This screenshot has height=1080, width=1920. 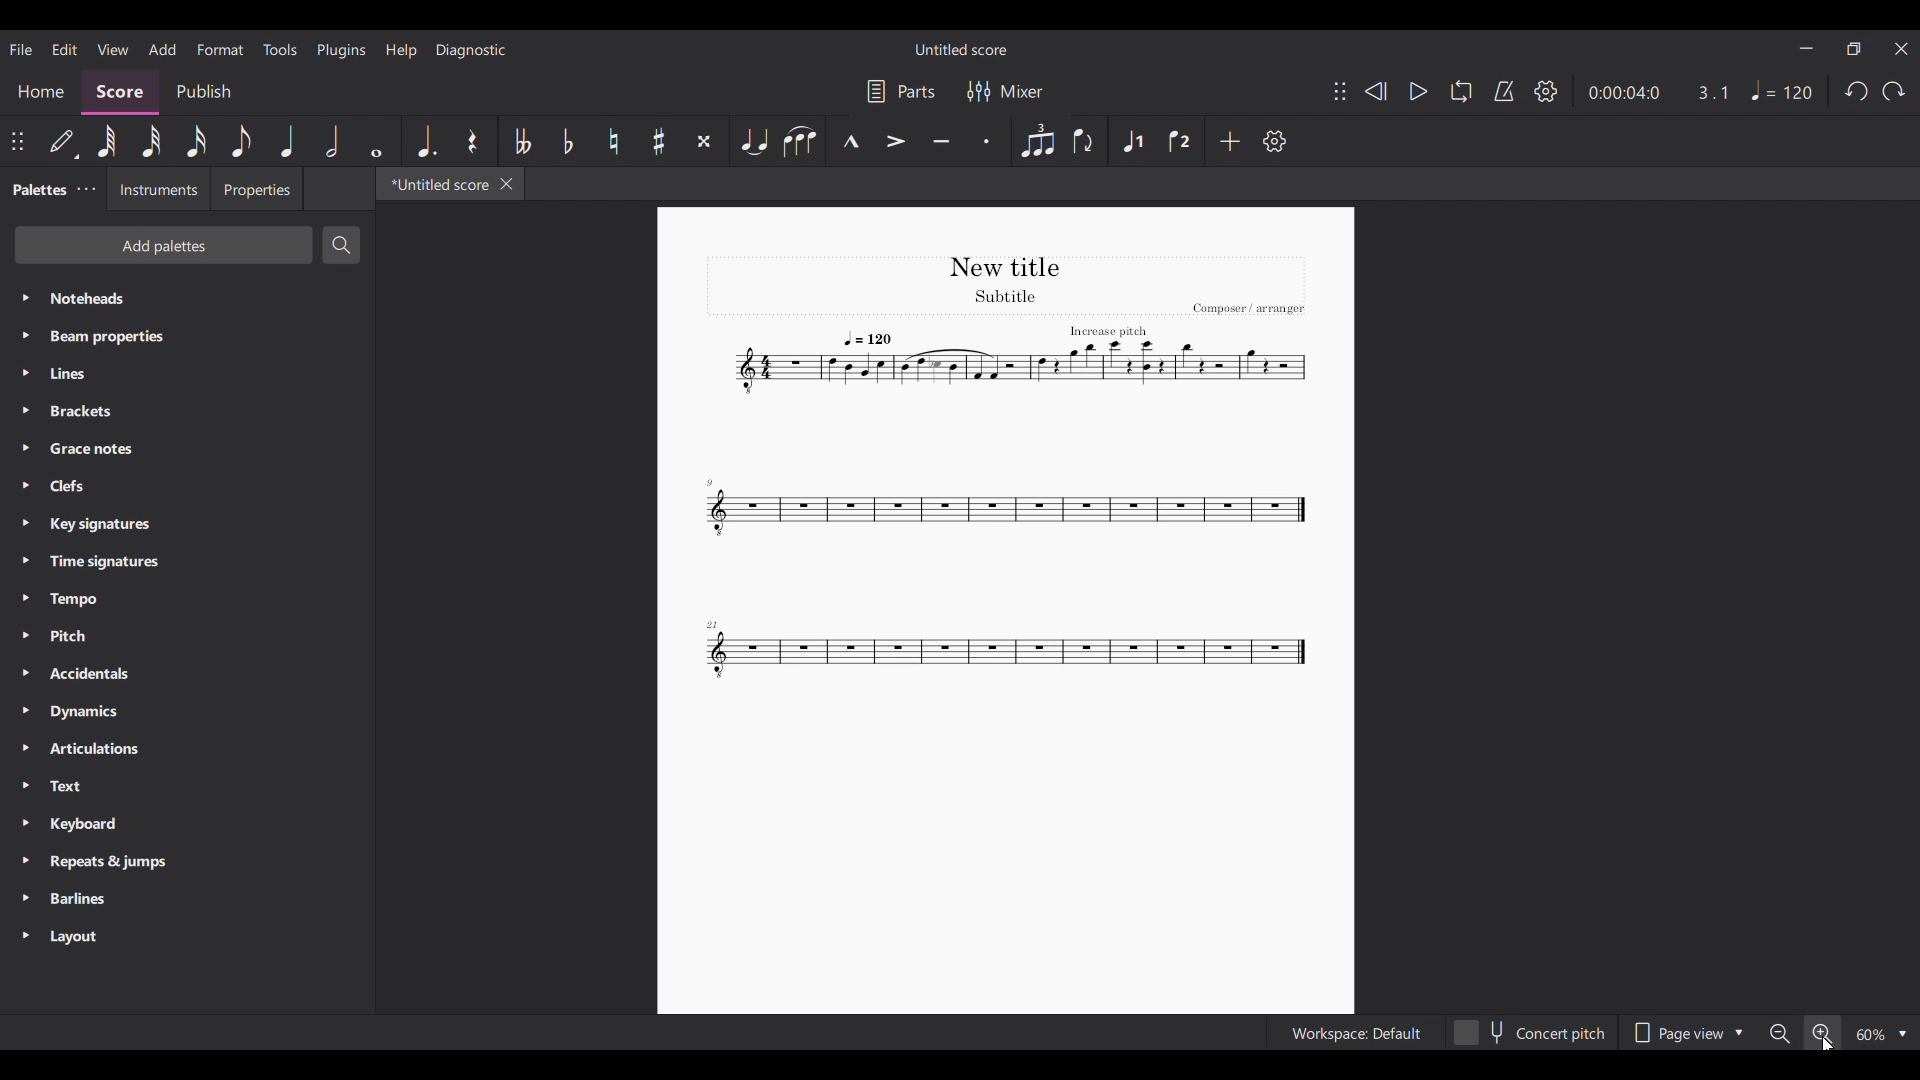 I want to click on Tuplet, so click(x=1036, y=140).